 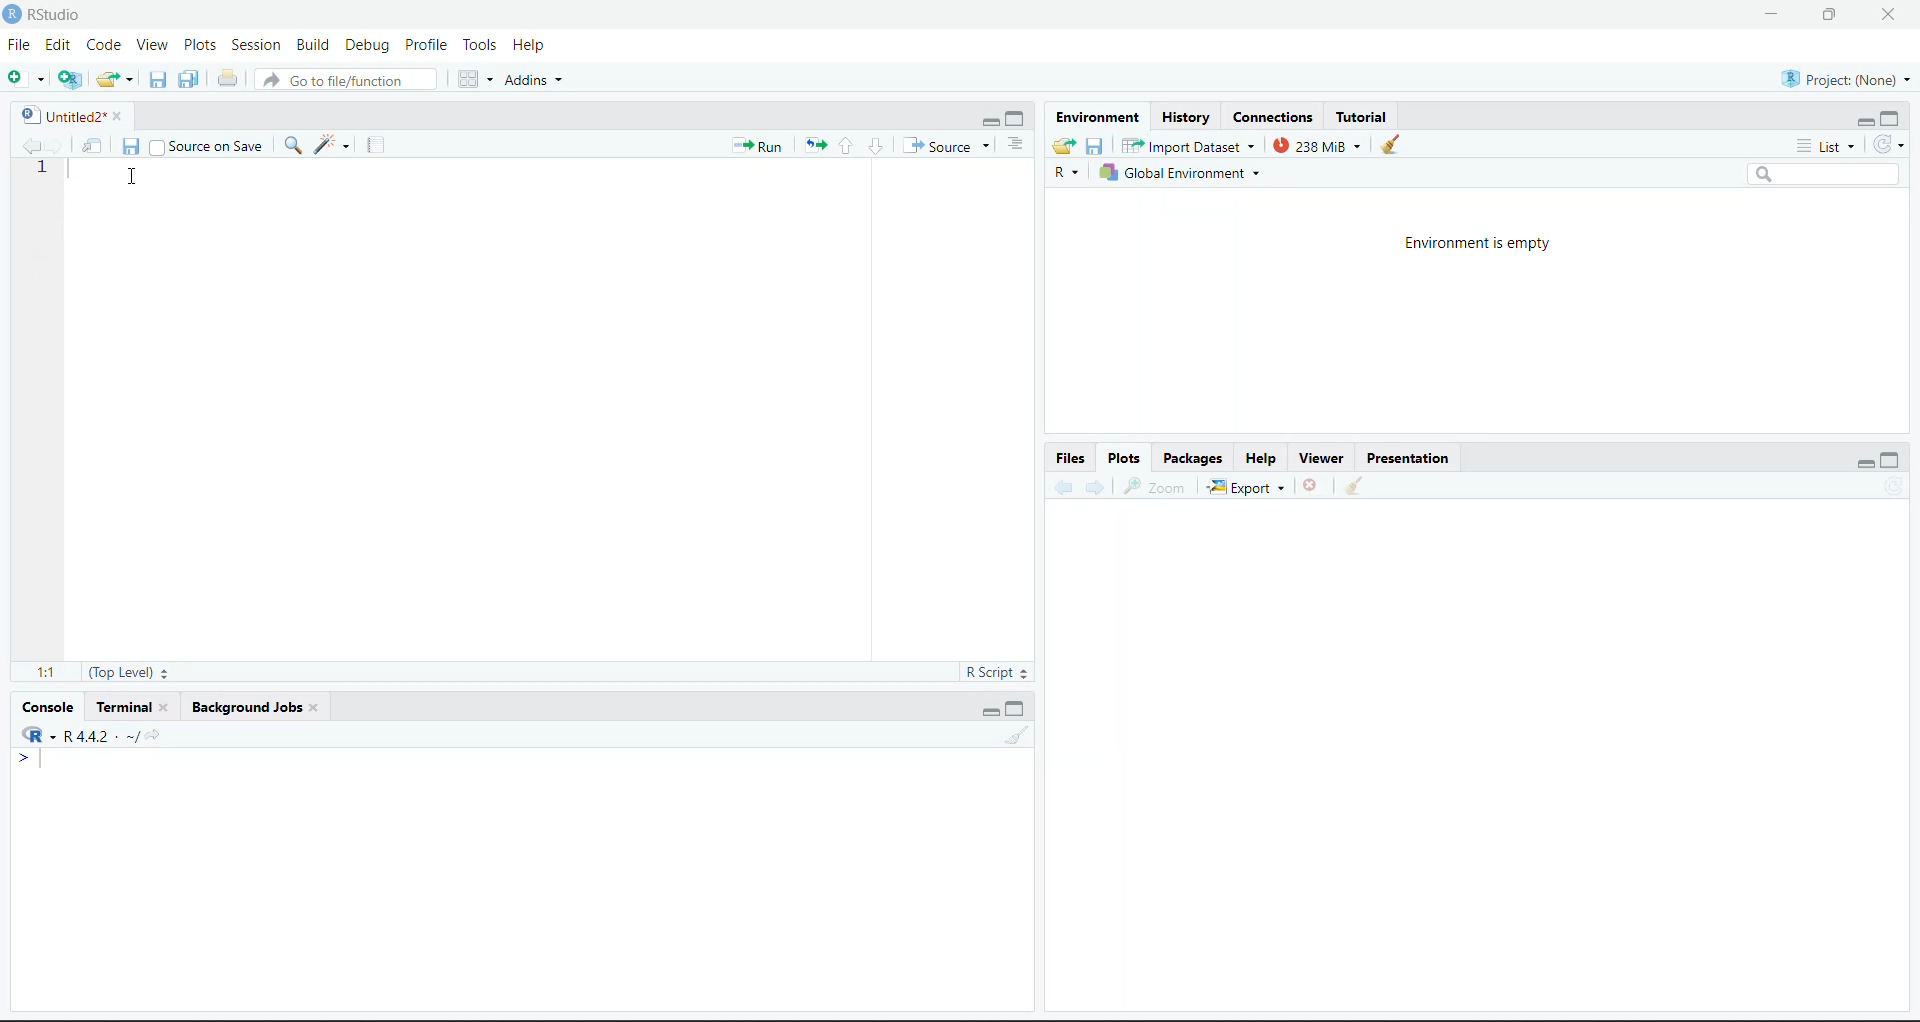 What do you see at coordinates (1016, 735) in the screenshot?
I see `clear` at bounding box center [1016, 735].